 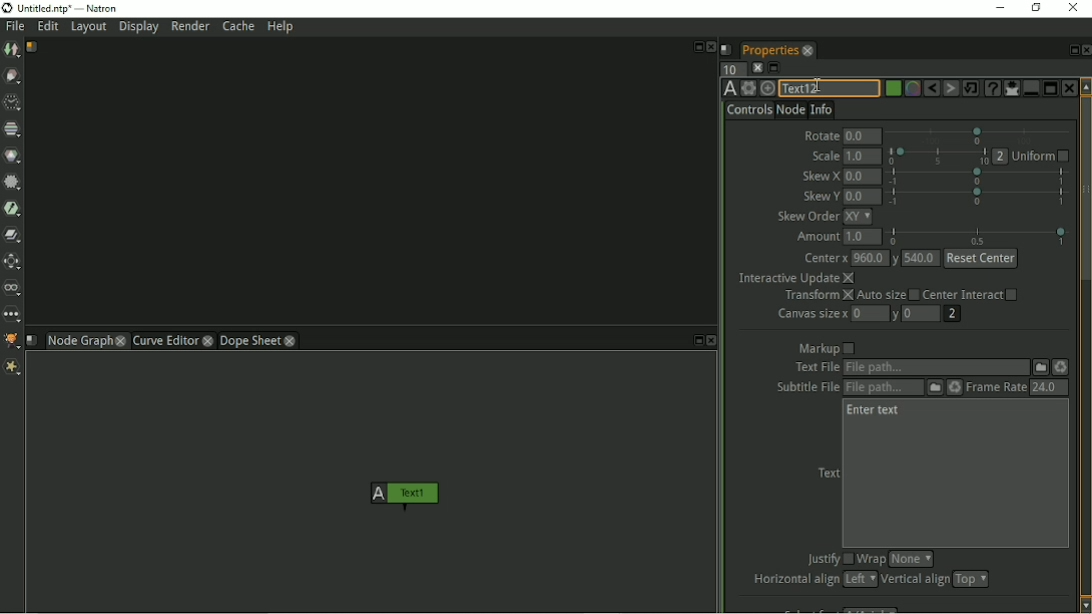 I want to click on Uniform, so click(x=1041, y=157).